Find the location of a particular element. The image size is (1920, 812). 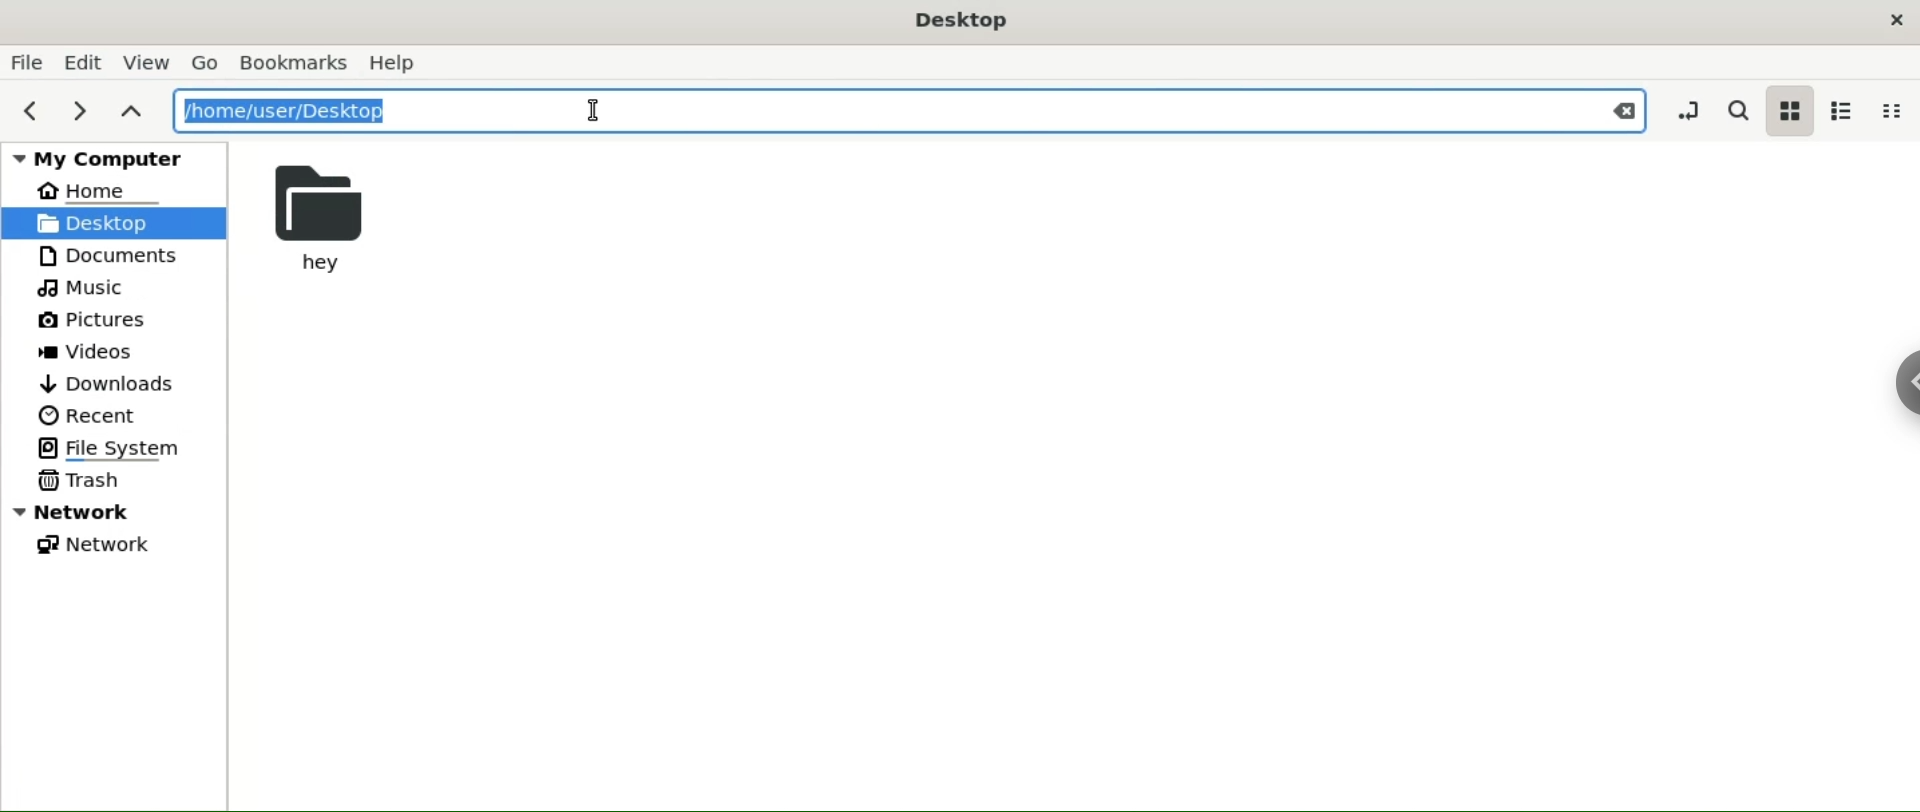

go is located at coordinates (208, 63).